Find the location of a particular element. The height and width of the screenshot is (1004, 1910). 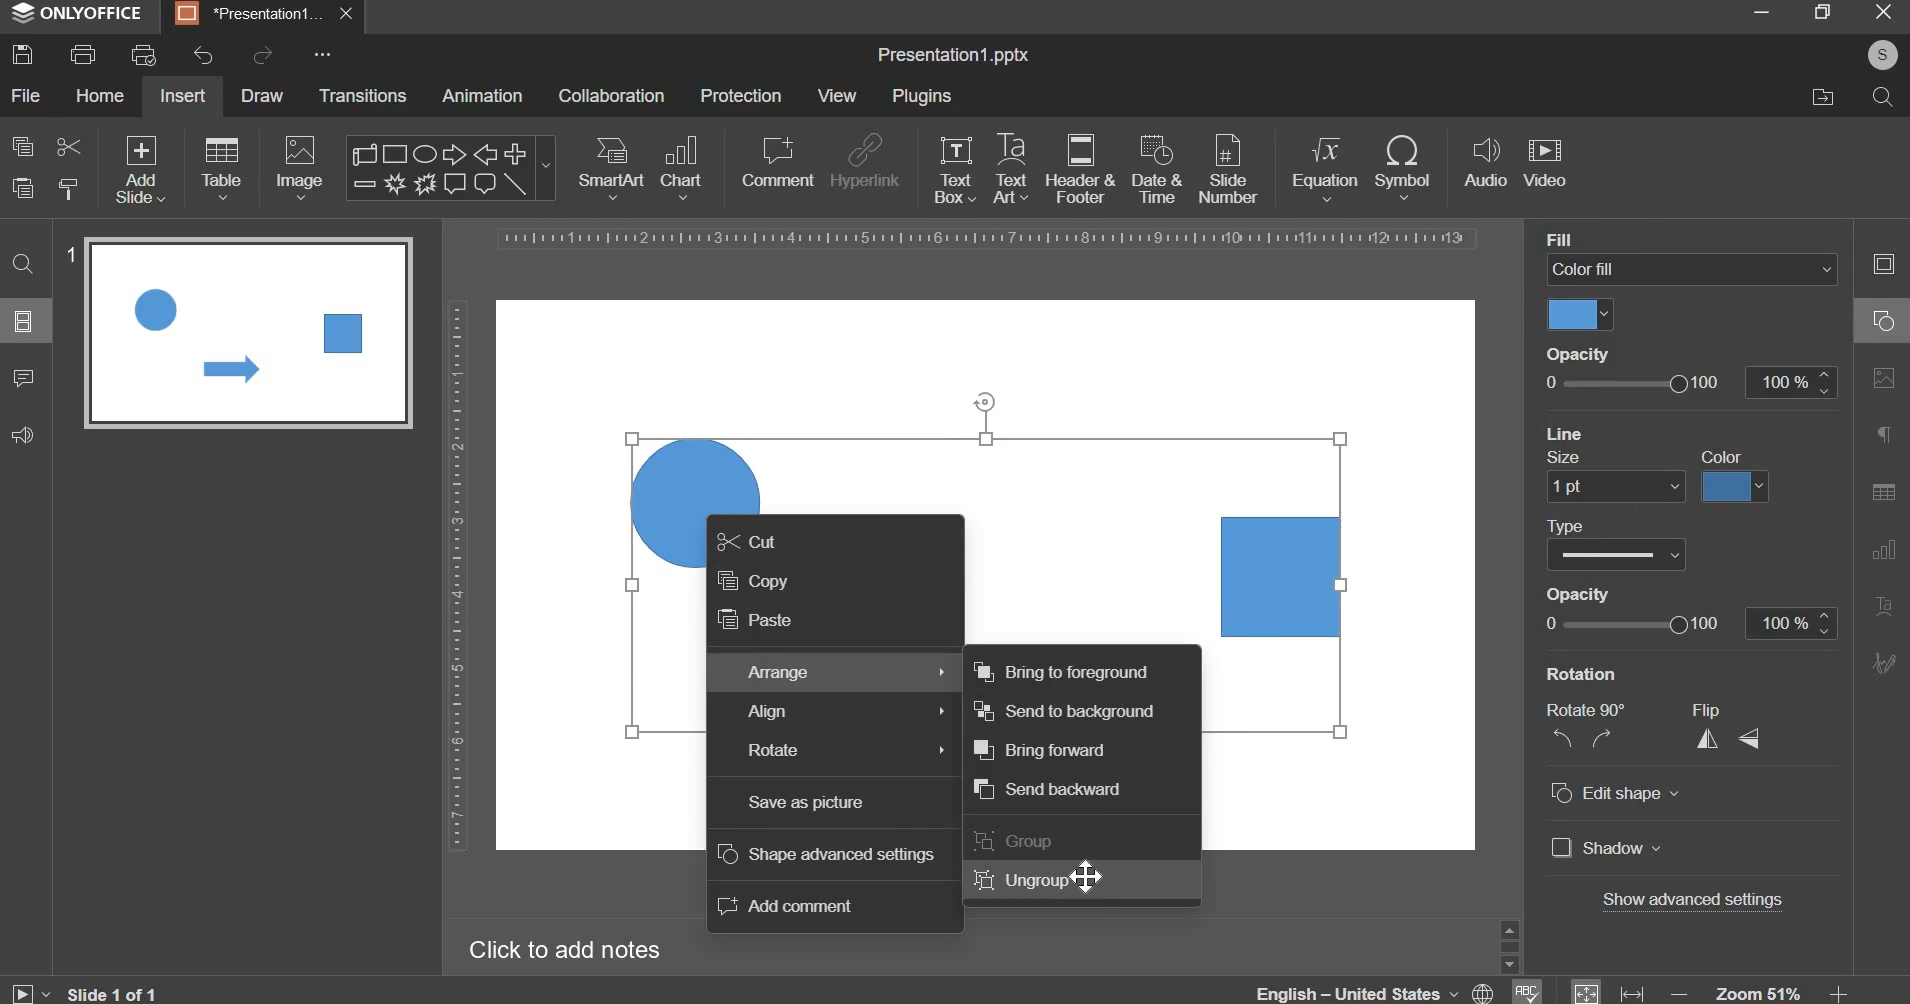

minimize is located at coordinates (1760, 11).